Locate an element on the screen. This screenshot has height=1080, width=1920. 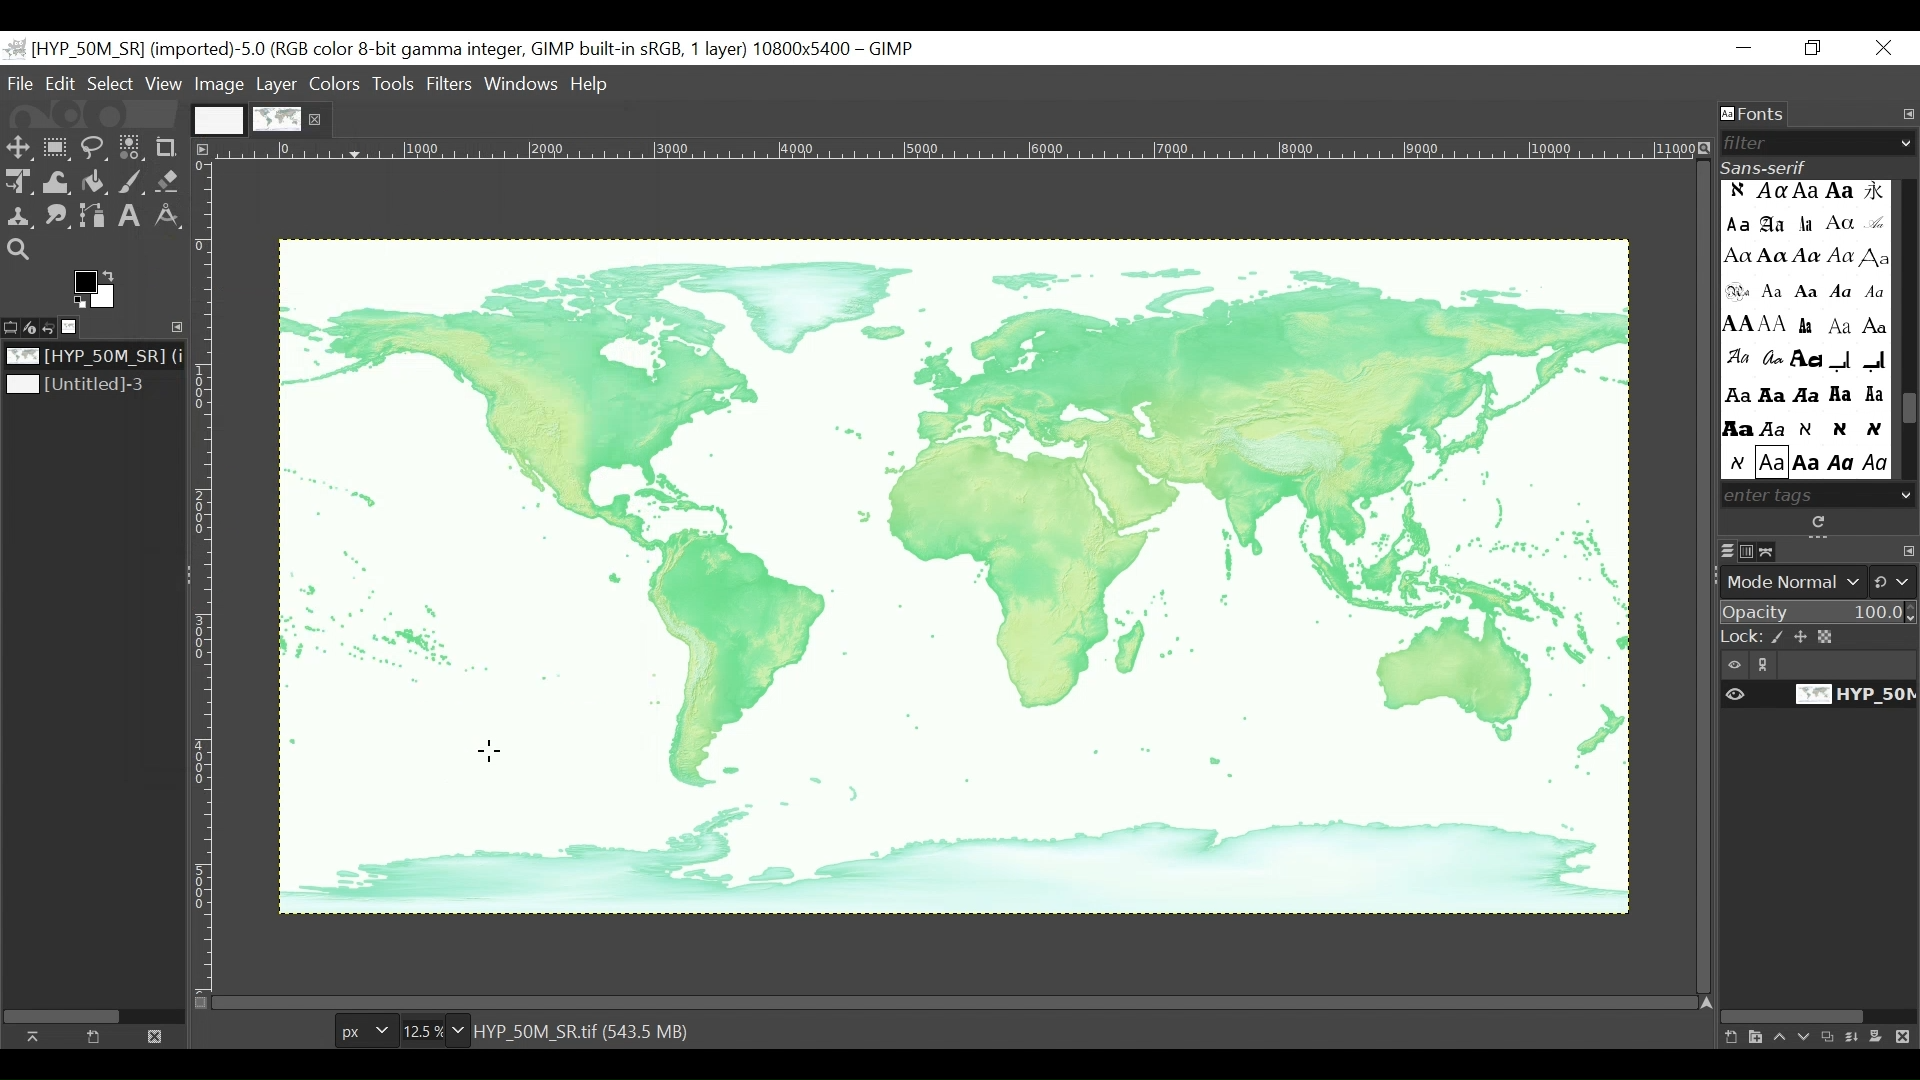
Rectangle Select tool is located at coordinates (57, 149).